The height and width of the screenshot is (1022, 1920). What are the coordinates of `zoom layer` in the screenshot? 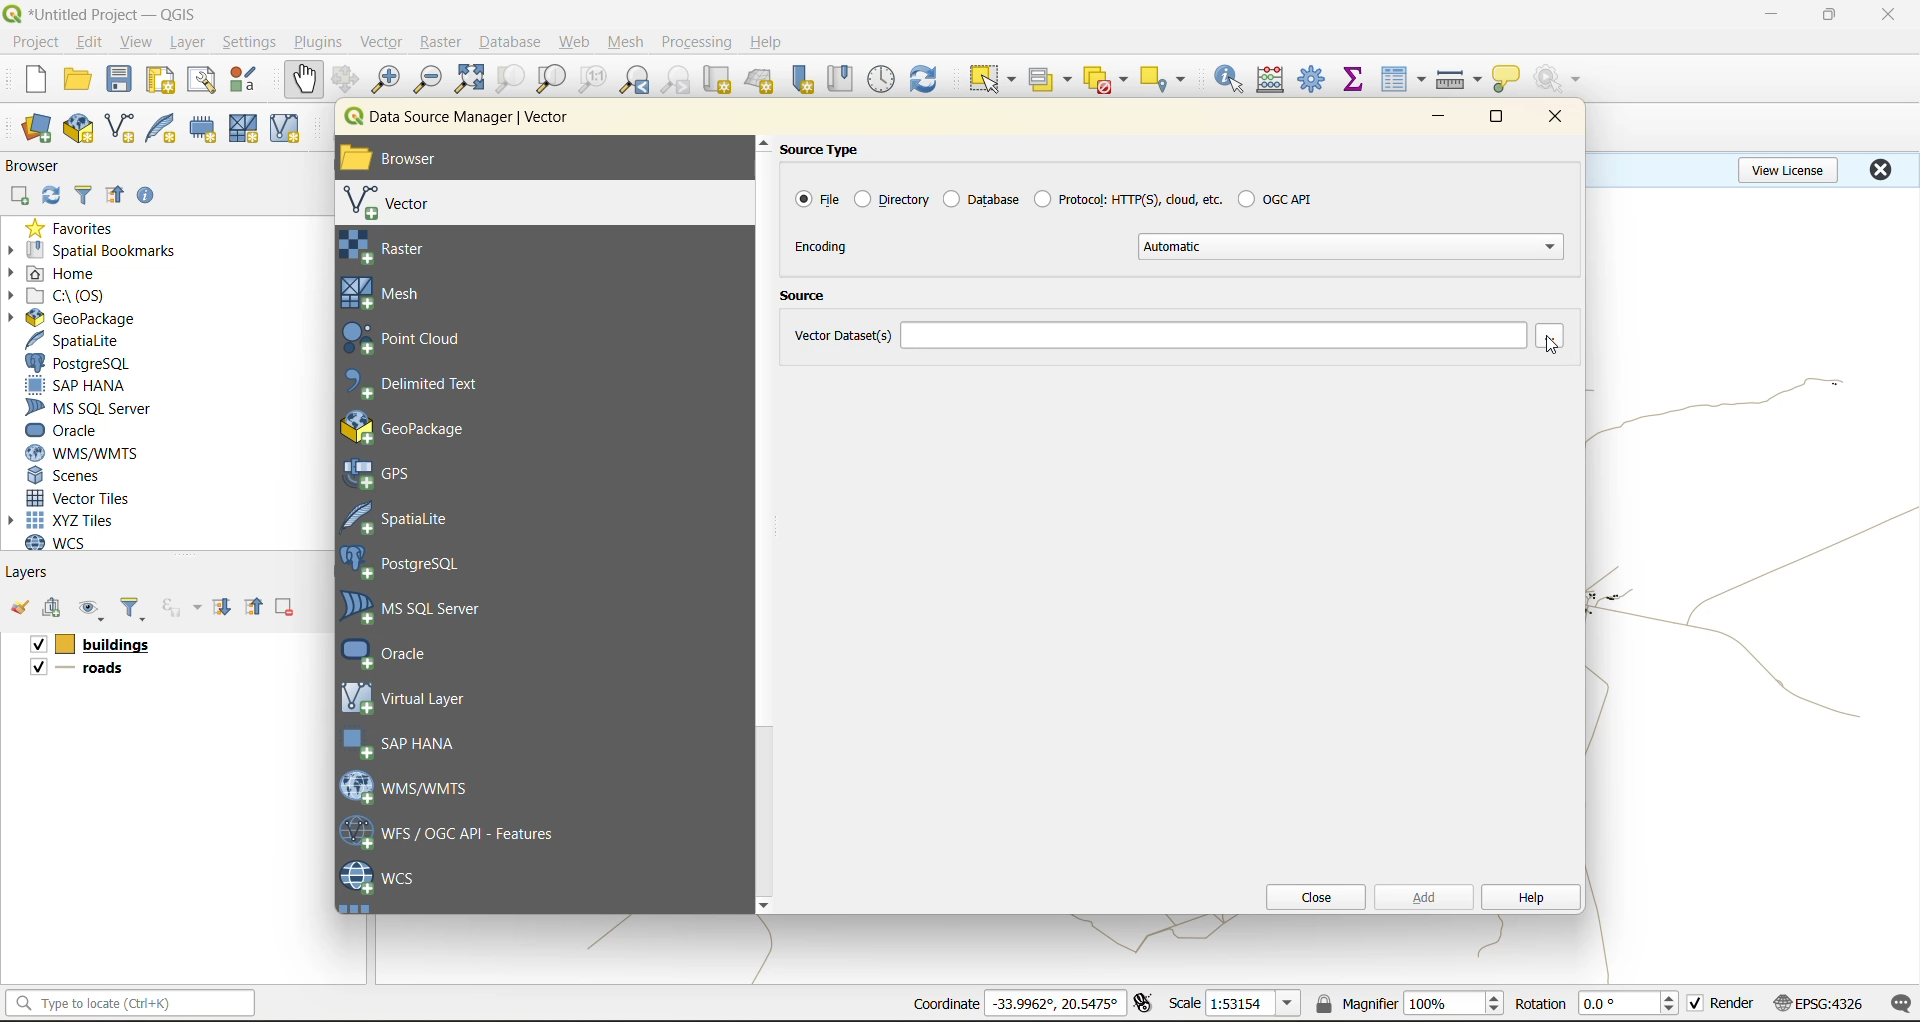 It's located at (552, 82).